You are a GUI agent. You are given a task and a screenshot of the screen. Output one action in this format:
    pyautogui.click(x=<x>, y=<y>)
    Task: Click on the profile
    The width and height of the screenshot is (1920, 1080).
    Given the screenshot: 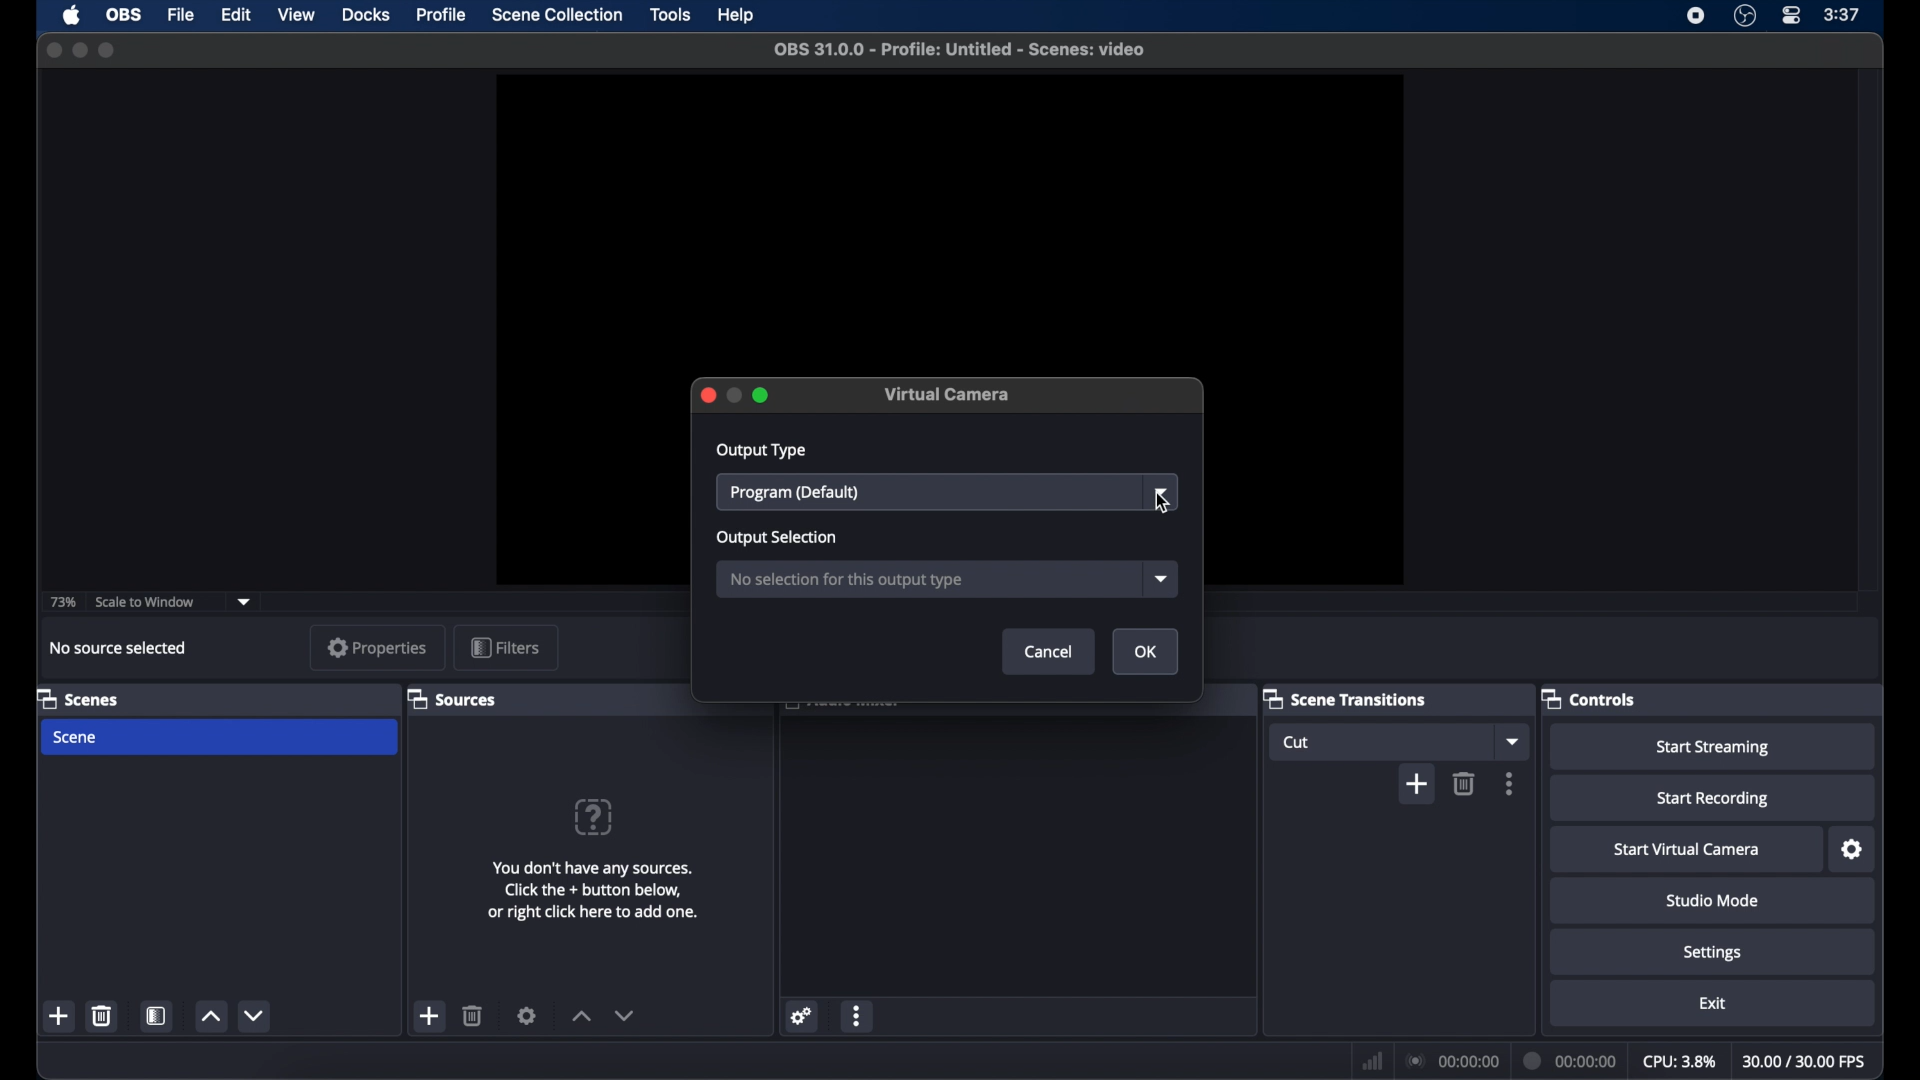 What is the action you would take?
    pyautogui.click(x=444, y=14)
    